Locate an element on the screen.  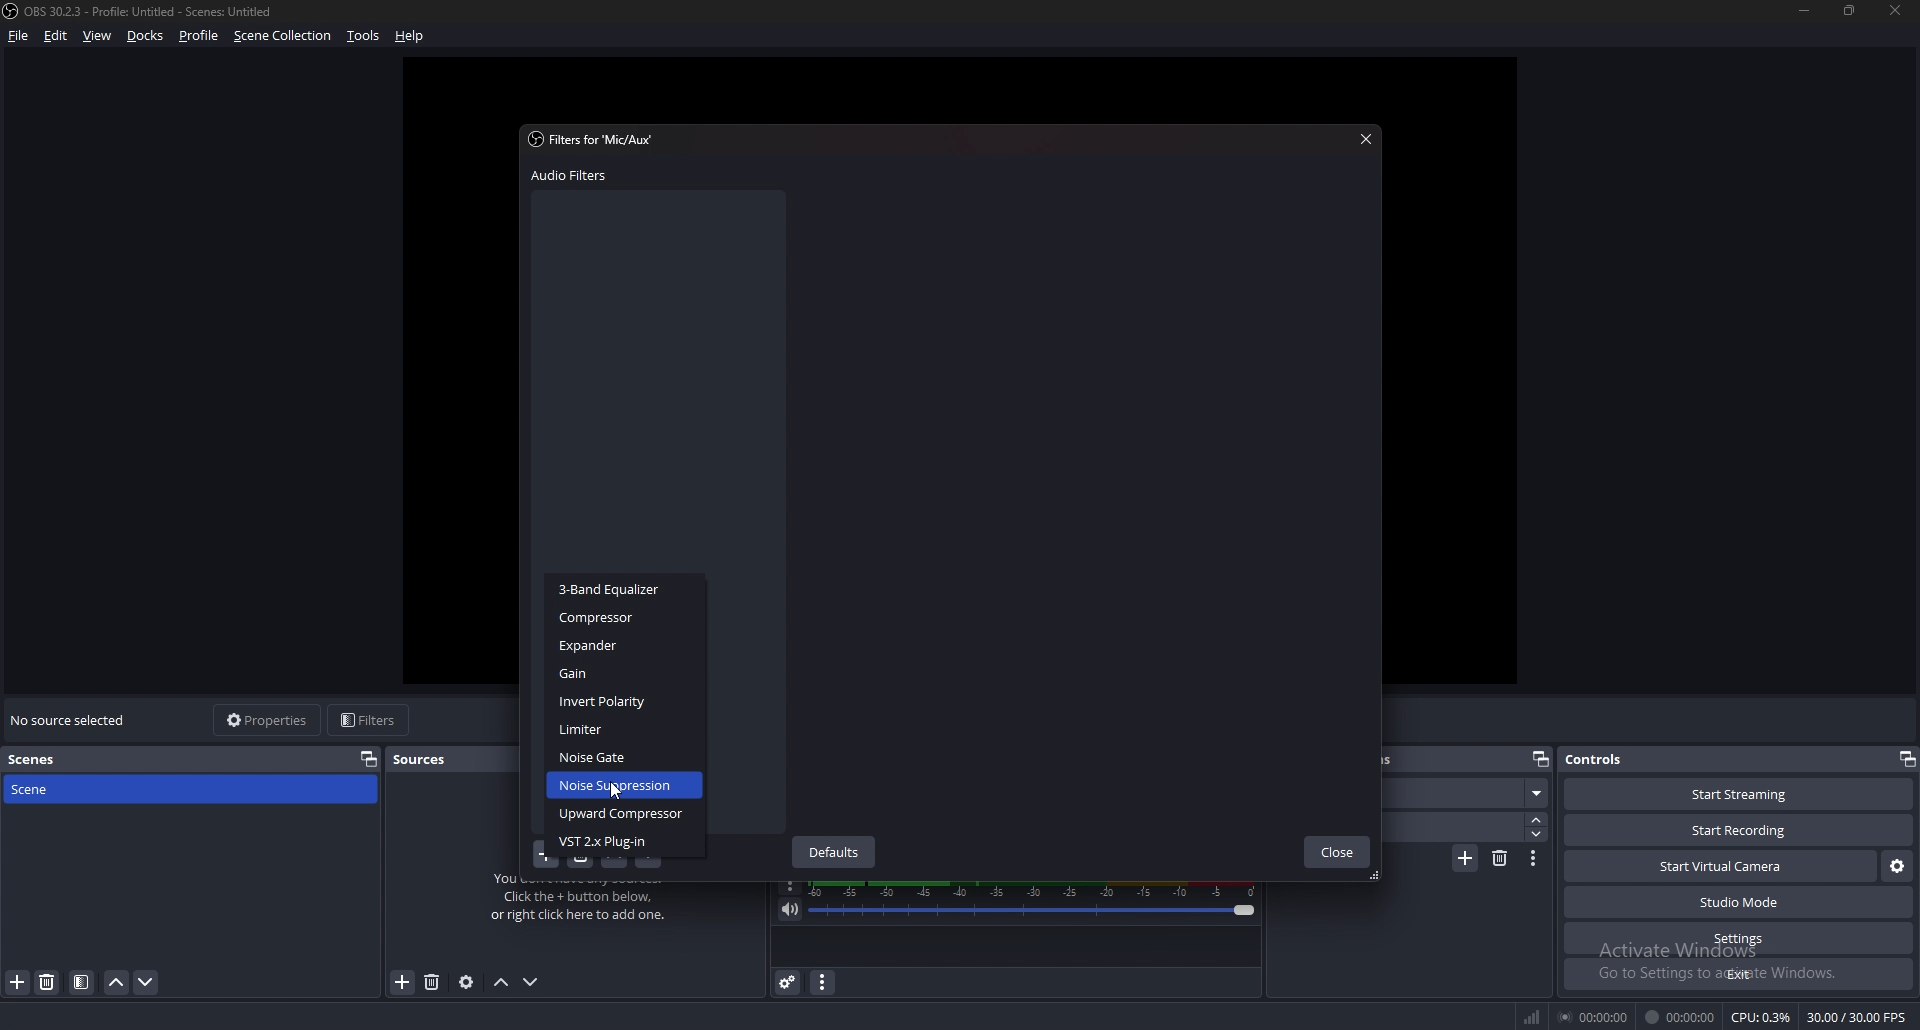
audio mixer menu is located at coordinates (823, 984).